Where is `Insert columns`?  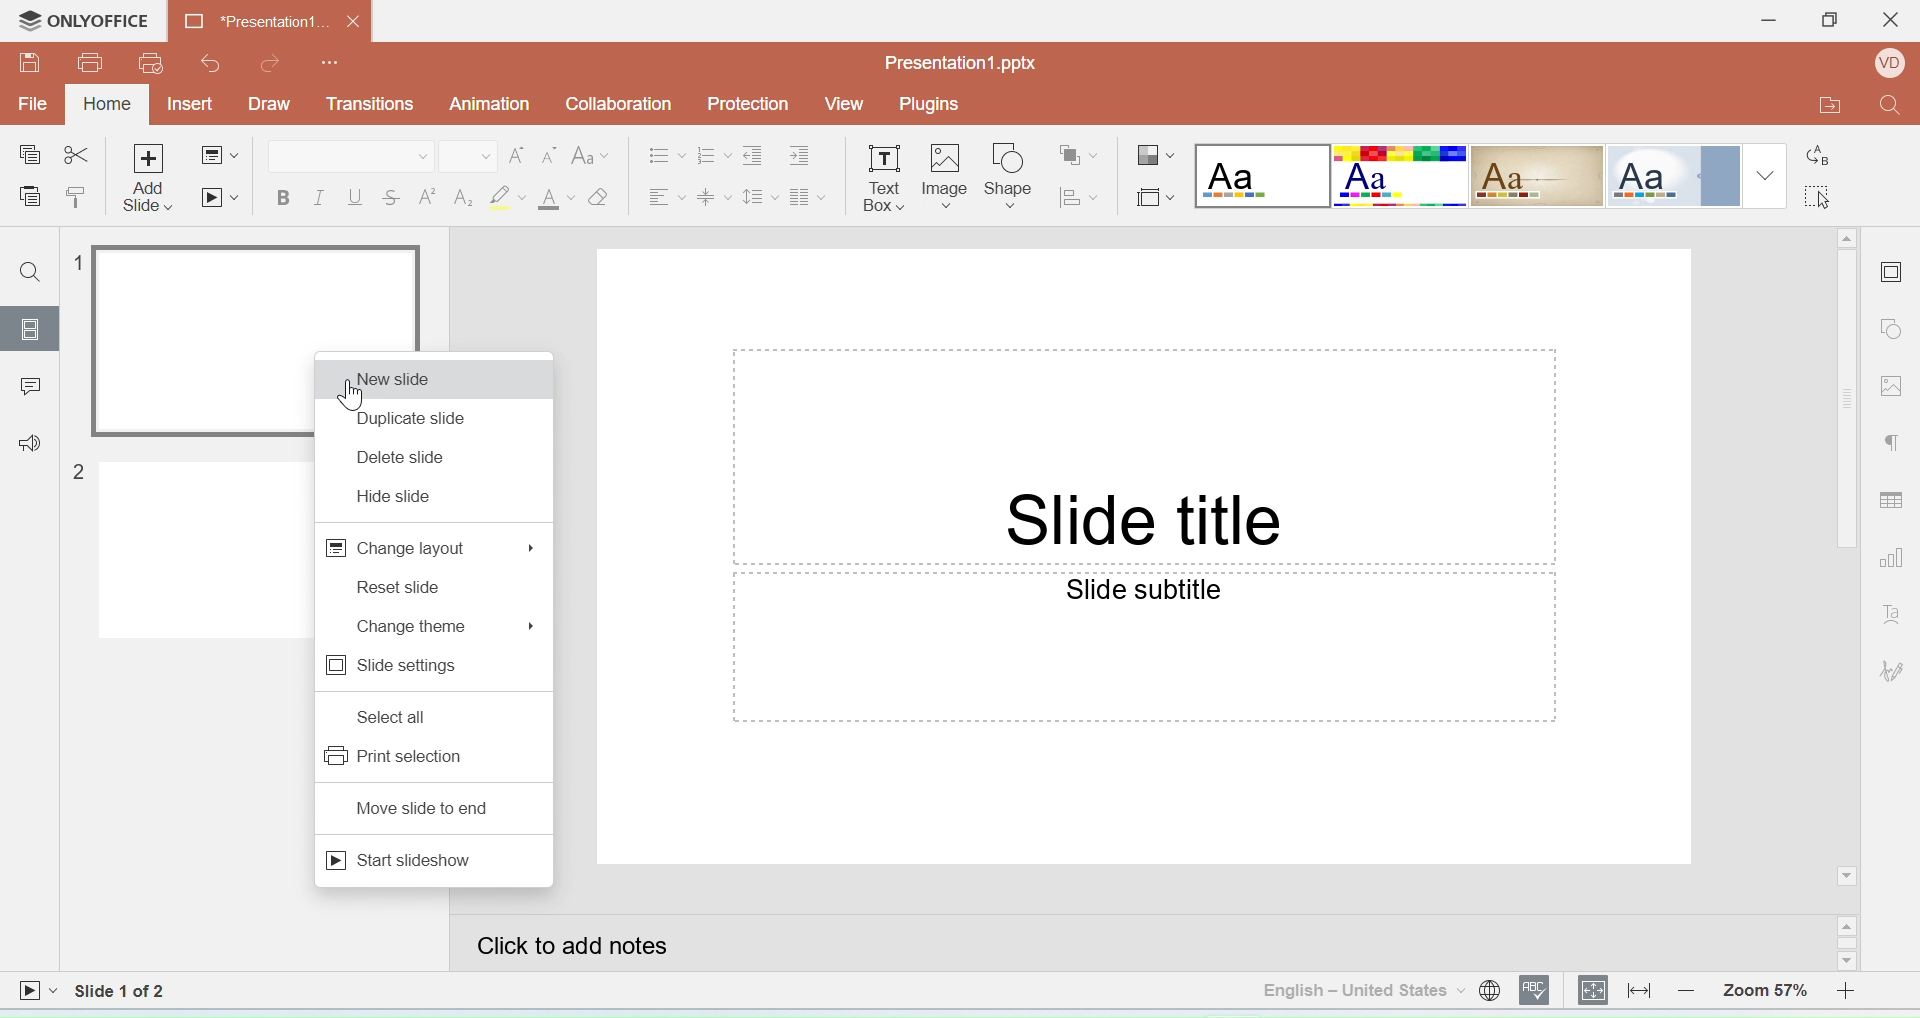
Insert columns is located at coordinates (808, 194).